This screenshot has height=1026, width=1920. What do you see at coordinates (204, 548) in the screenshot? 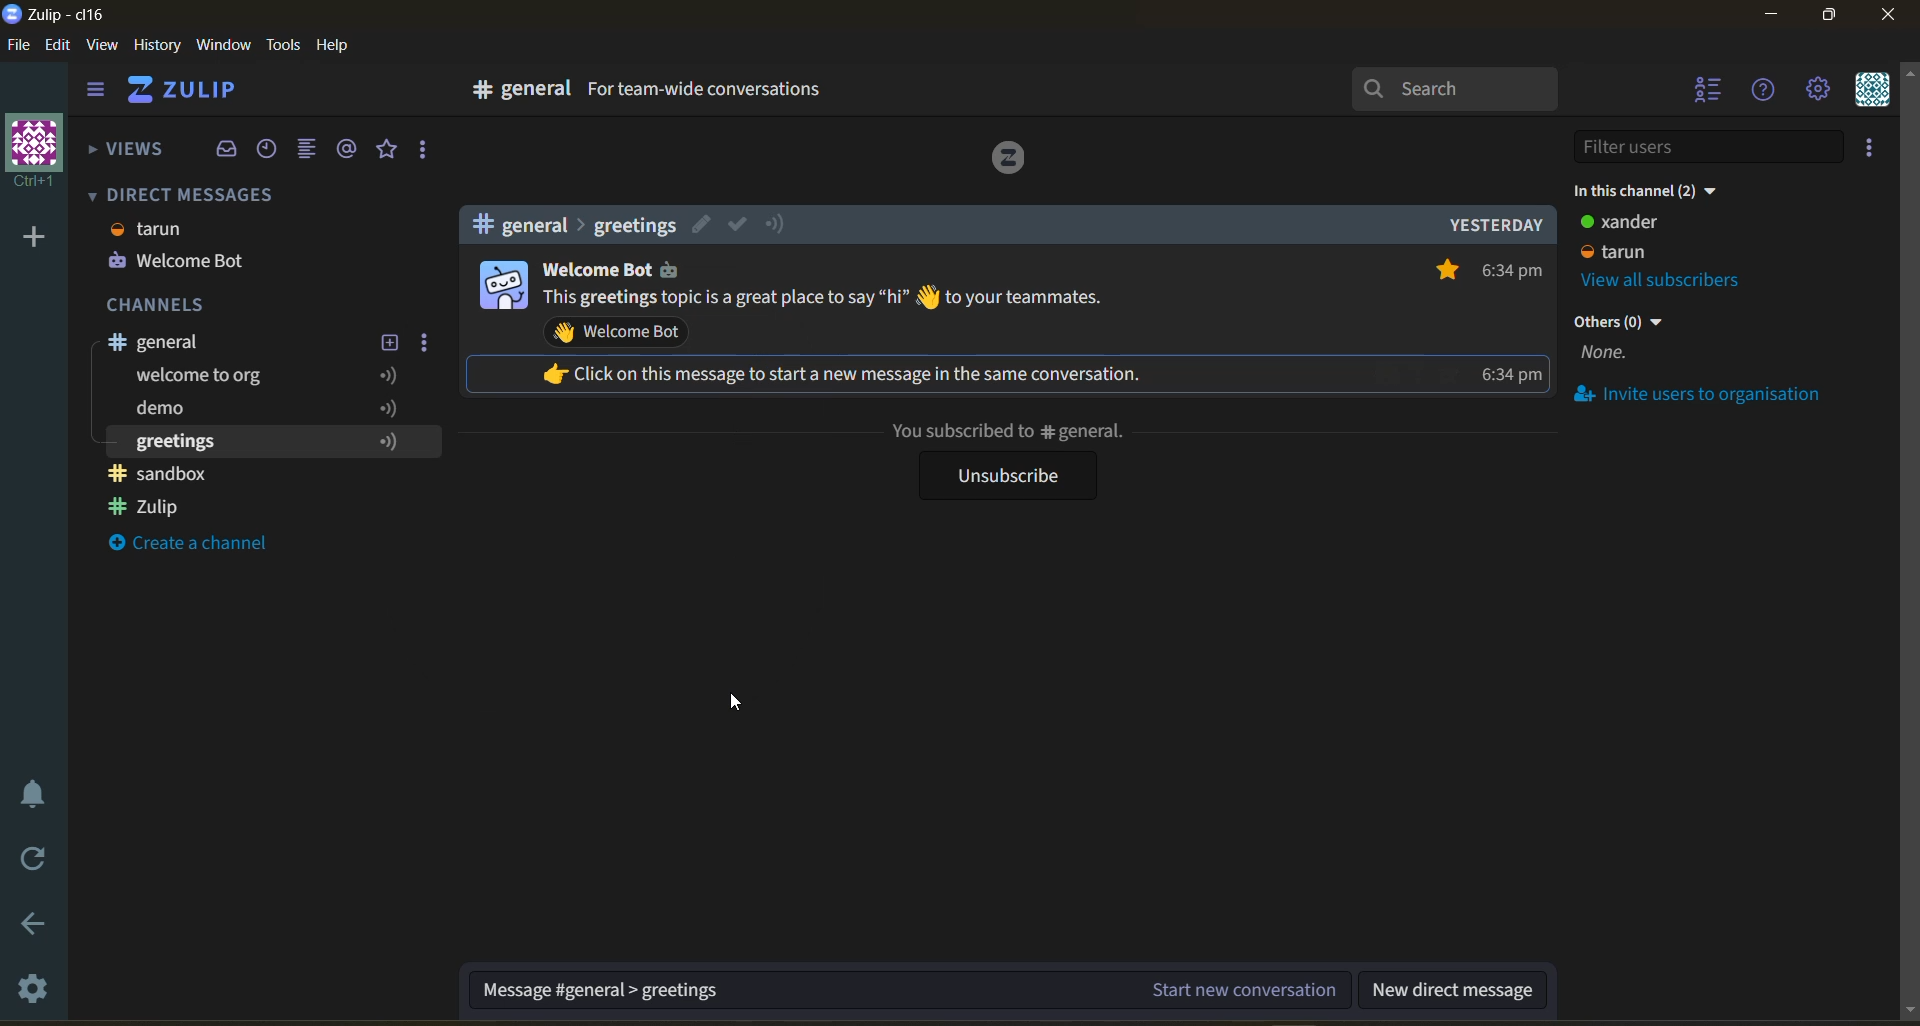
I see `create a channel` at bounding box center [204, 548].